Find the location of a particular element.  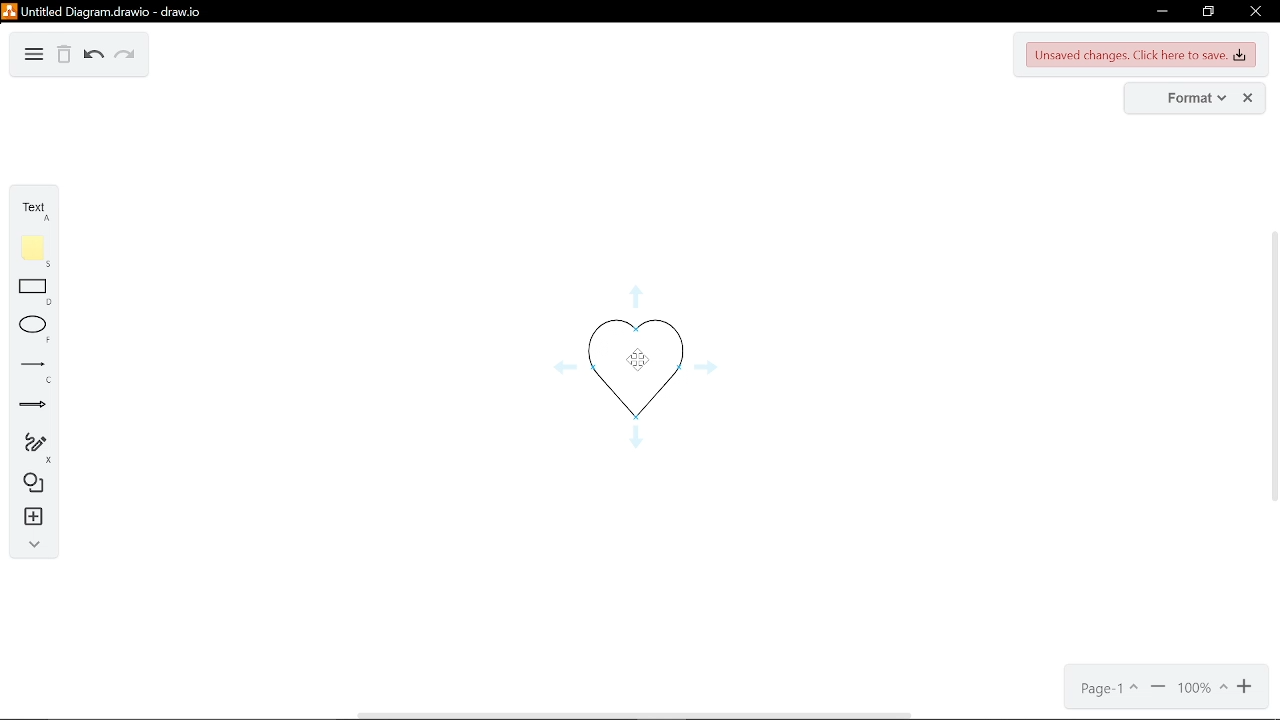

zoom in is located at coordinates (1246, 687).